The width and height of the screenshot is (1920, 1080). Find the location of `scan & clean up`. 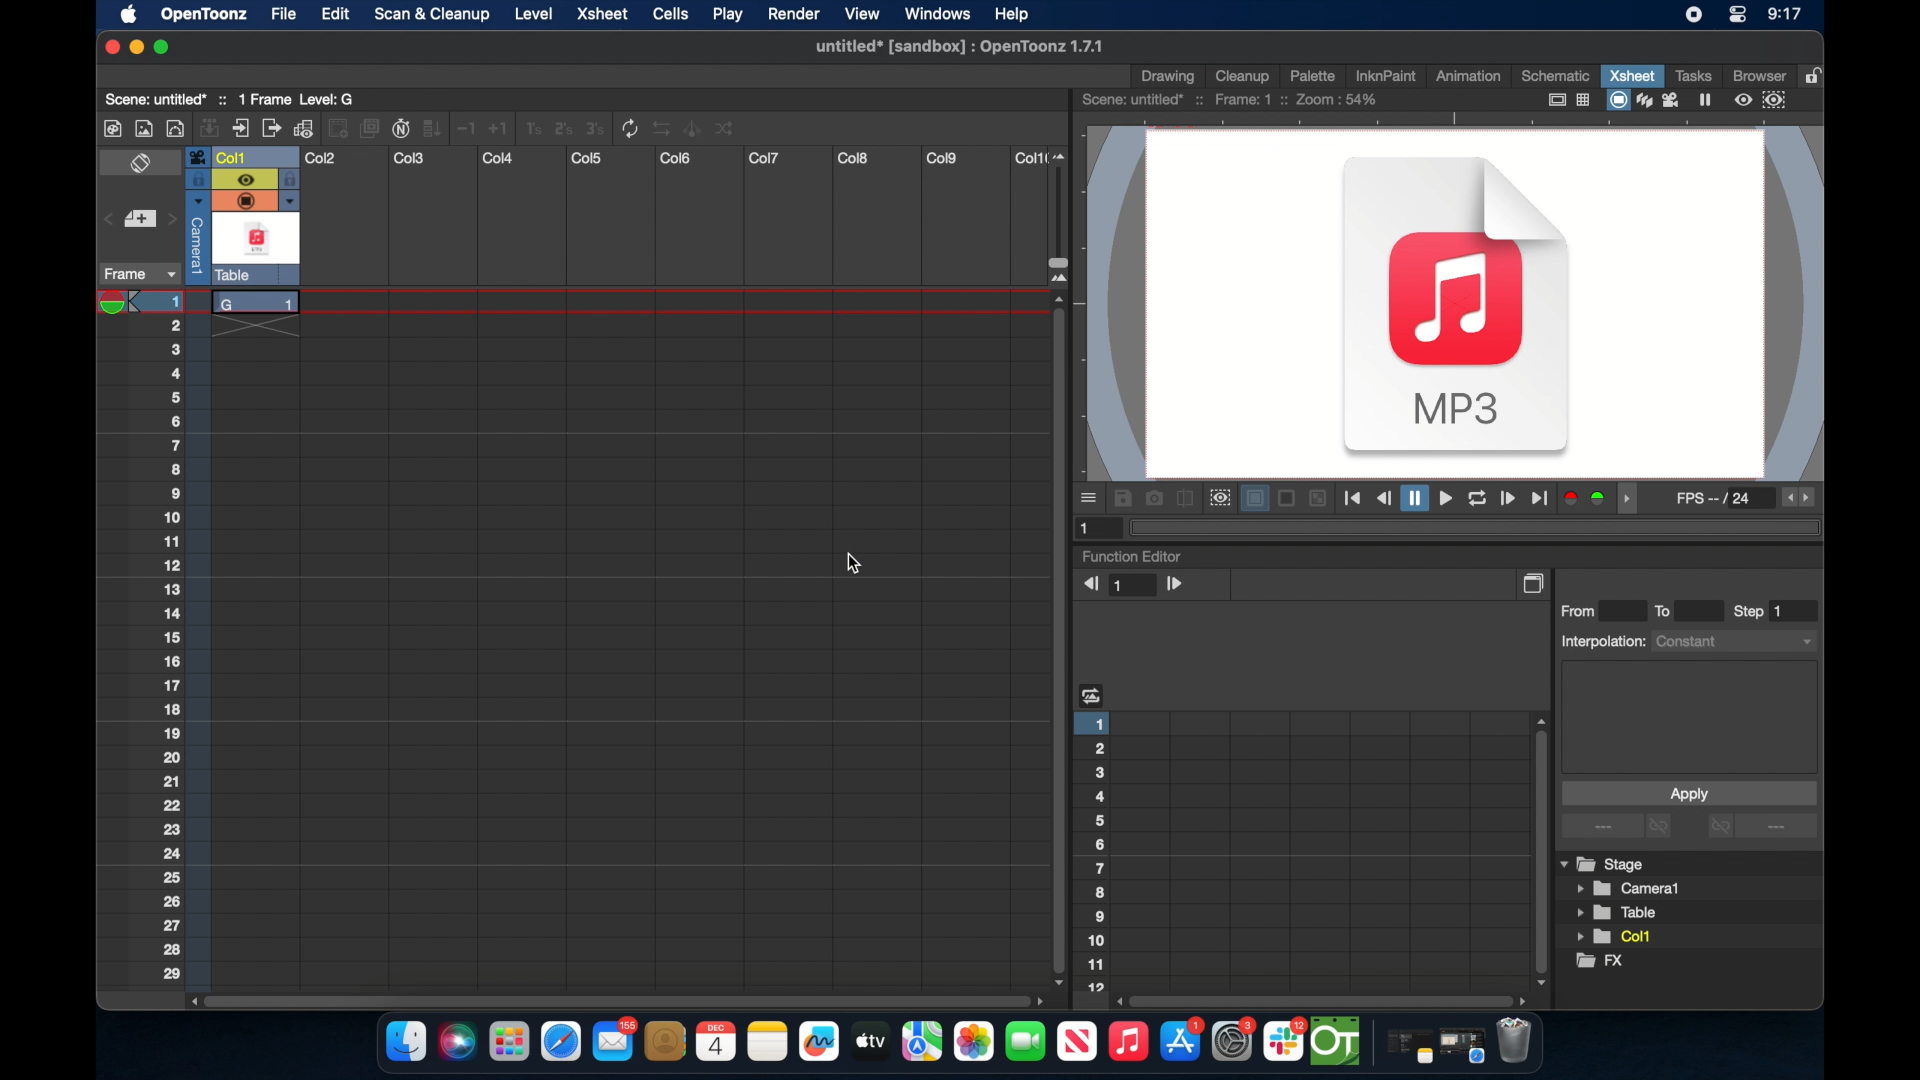

scan & clean up is located at coordinates (431, 16).